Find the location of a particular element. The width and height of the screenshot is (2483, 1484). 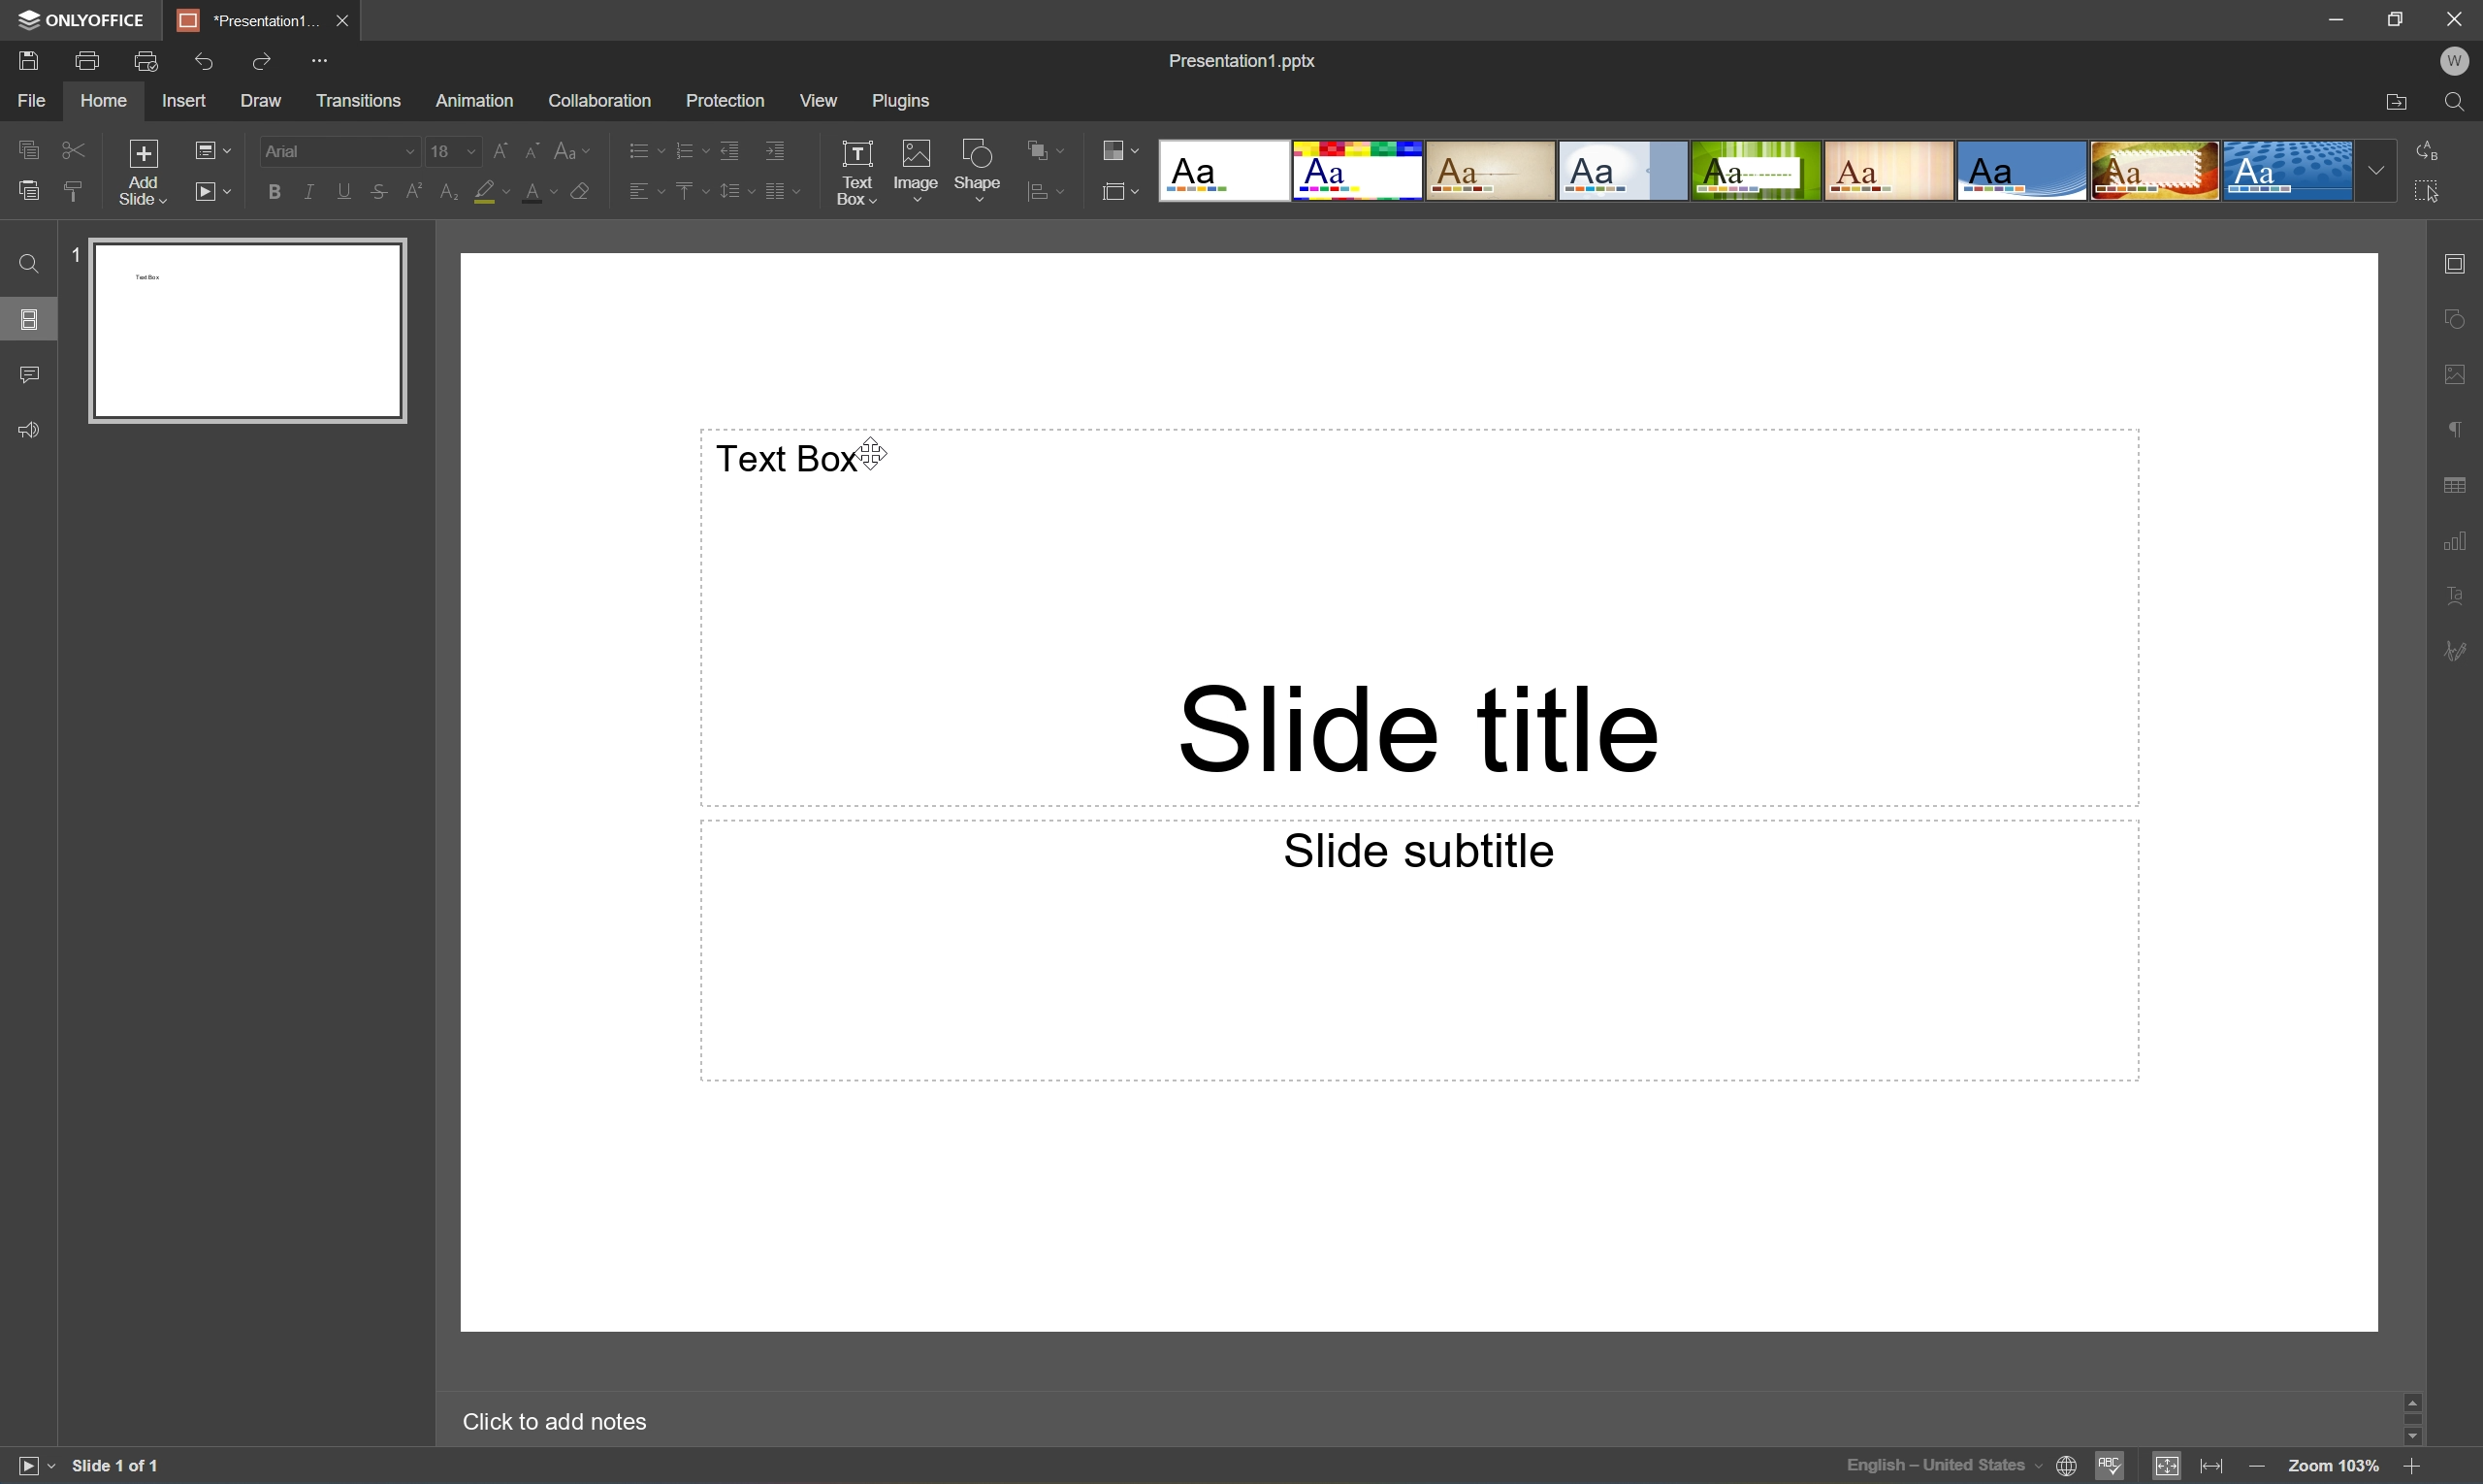

Numbering is located at coordinates (683, 149).